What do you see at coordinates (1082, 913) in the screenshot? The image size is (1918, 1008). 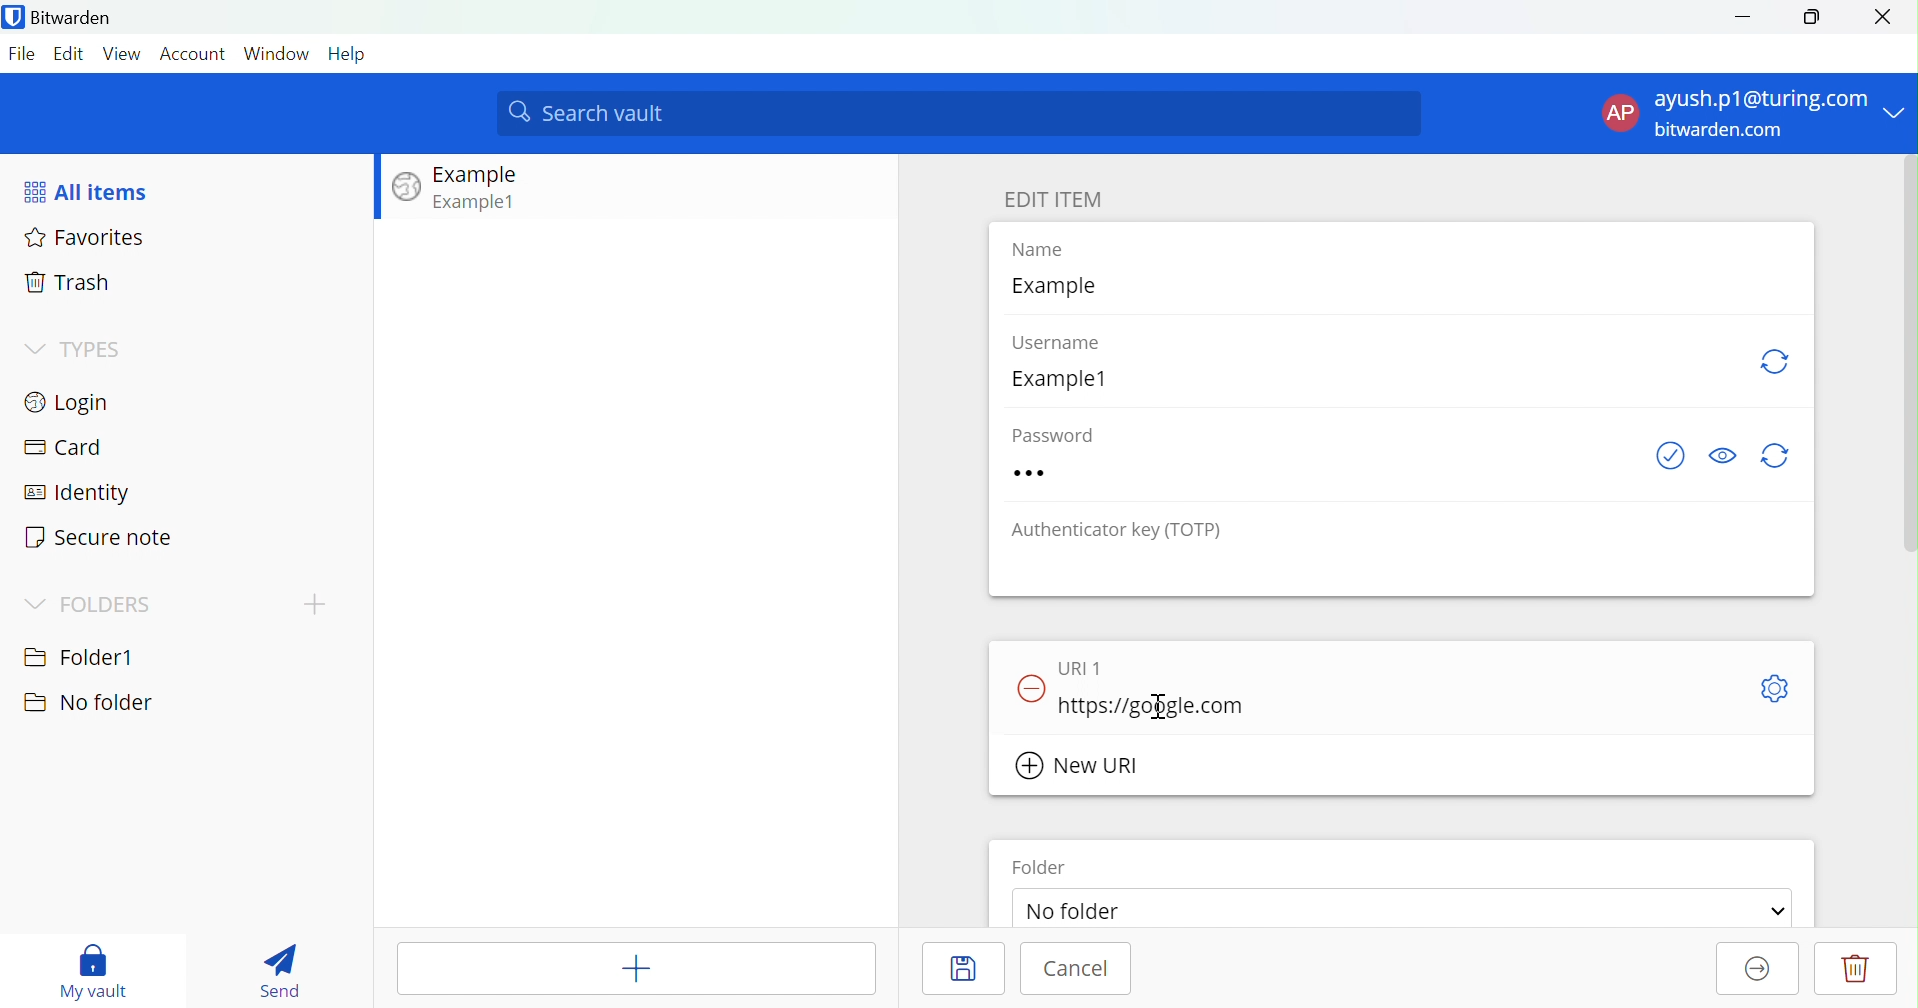 I see `No folder` at bounding box center [1082, 913].